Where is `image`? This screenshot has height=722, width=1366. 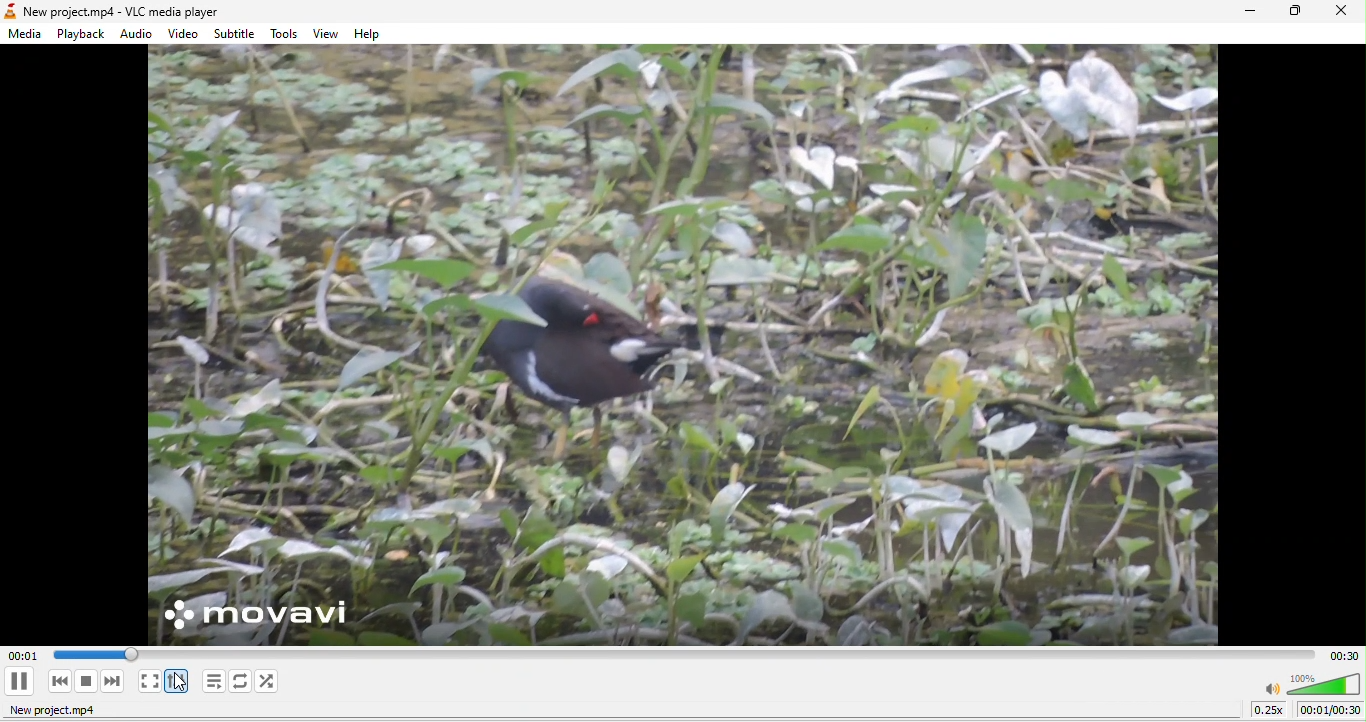 image is located at coordinates (688, 349).